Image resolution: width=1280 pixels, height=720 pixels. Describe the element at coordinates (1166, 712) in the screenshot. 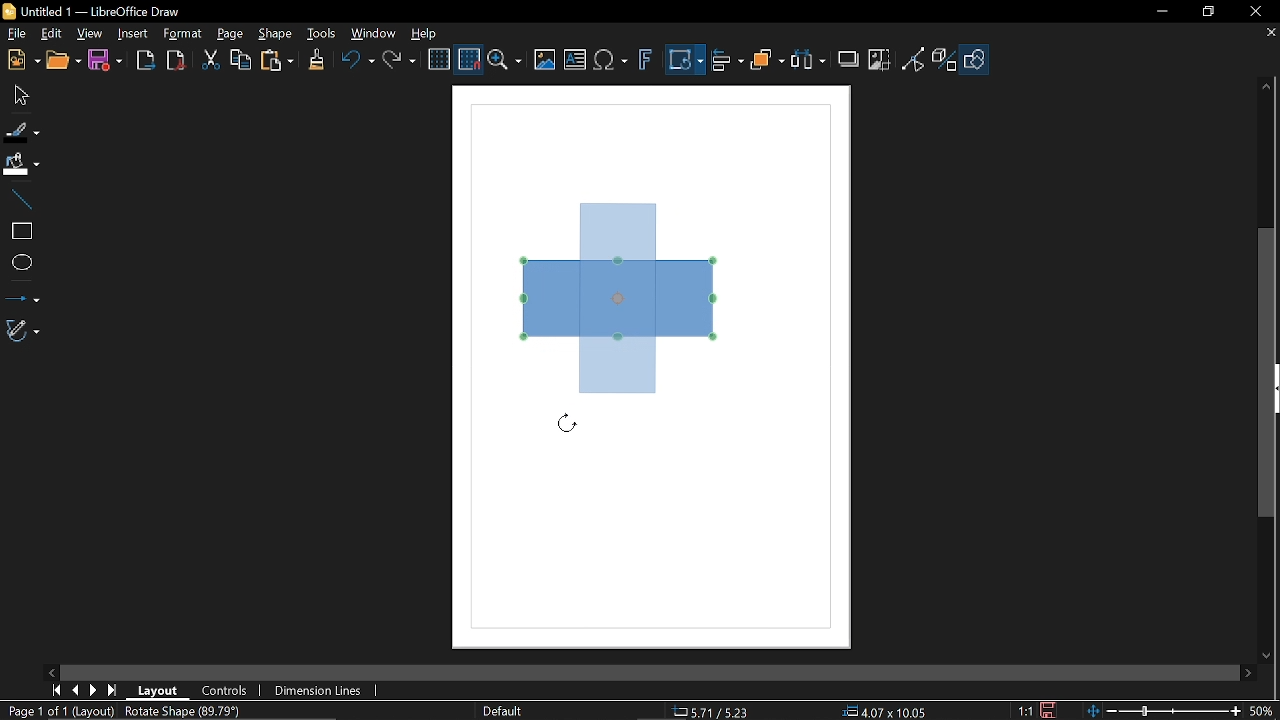

I see `Change zoom` at that location.